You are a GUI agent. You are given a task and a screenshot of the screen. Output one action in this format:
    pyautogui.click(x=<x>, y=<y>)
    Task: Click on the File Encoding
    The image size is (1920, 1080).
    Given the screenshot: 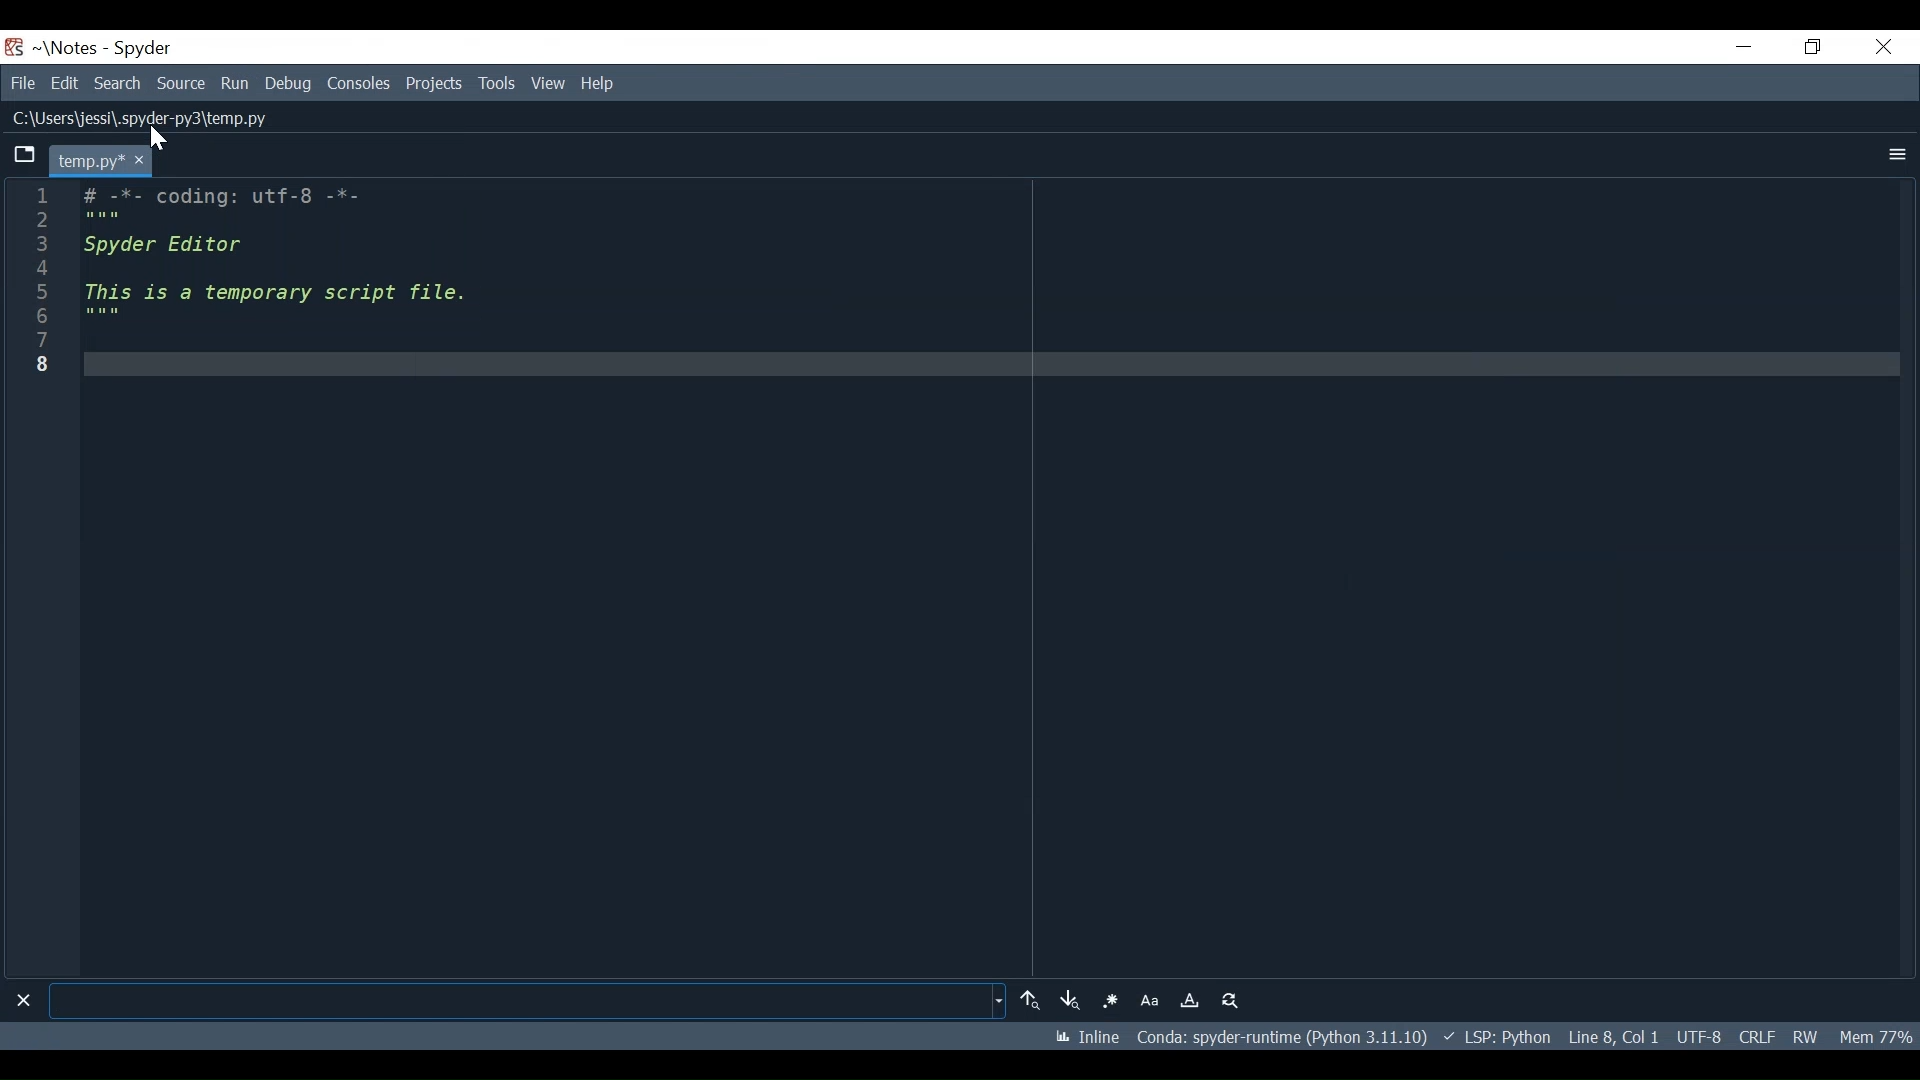 What is the action you would take?
    pyautogui.click(x=1698, y=1035)
    